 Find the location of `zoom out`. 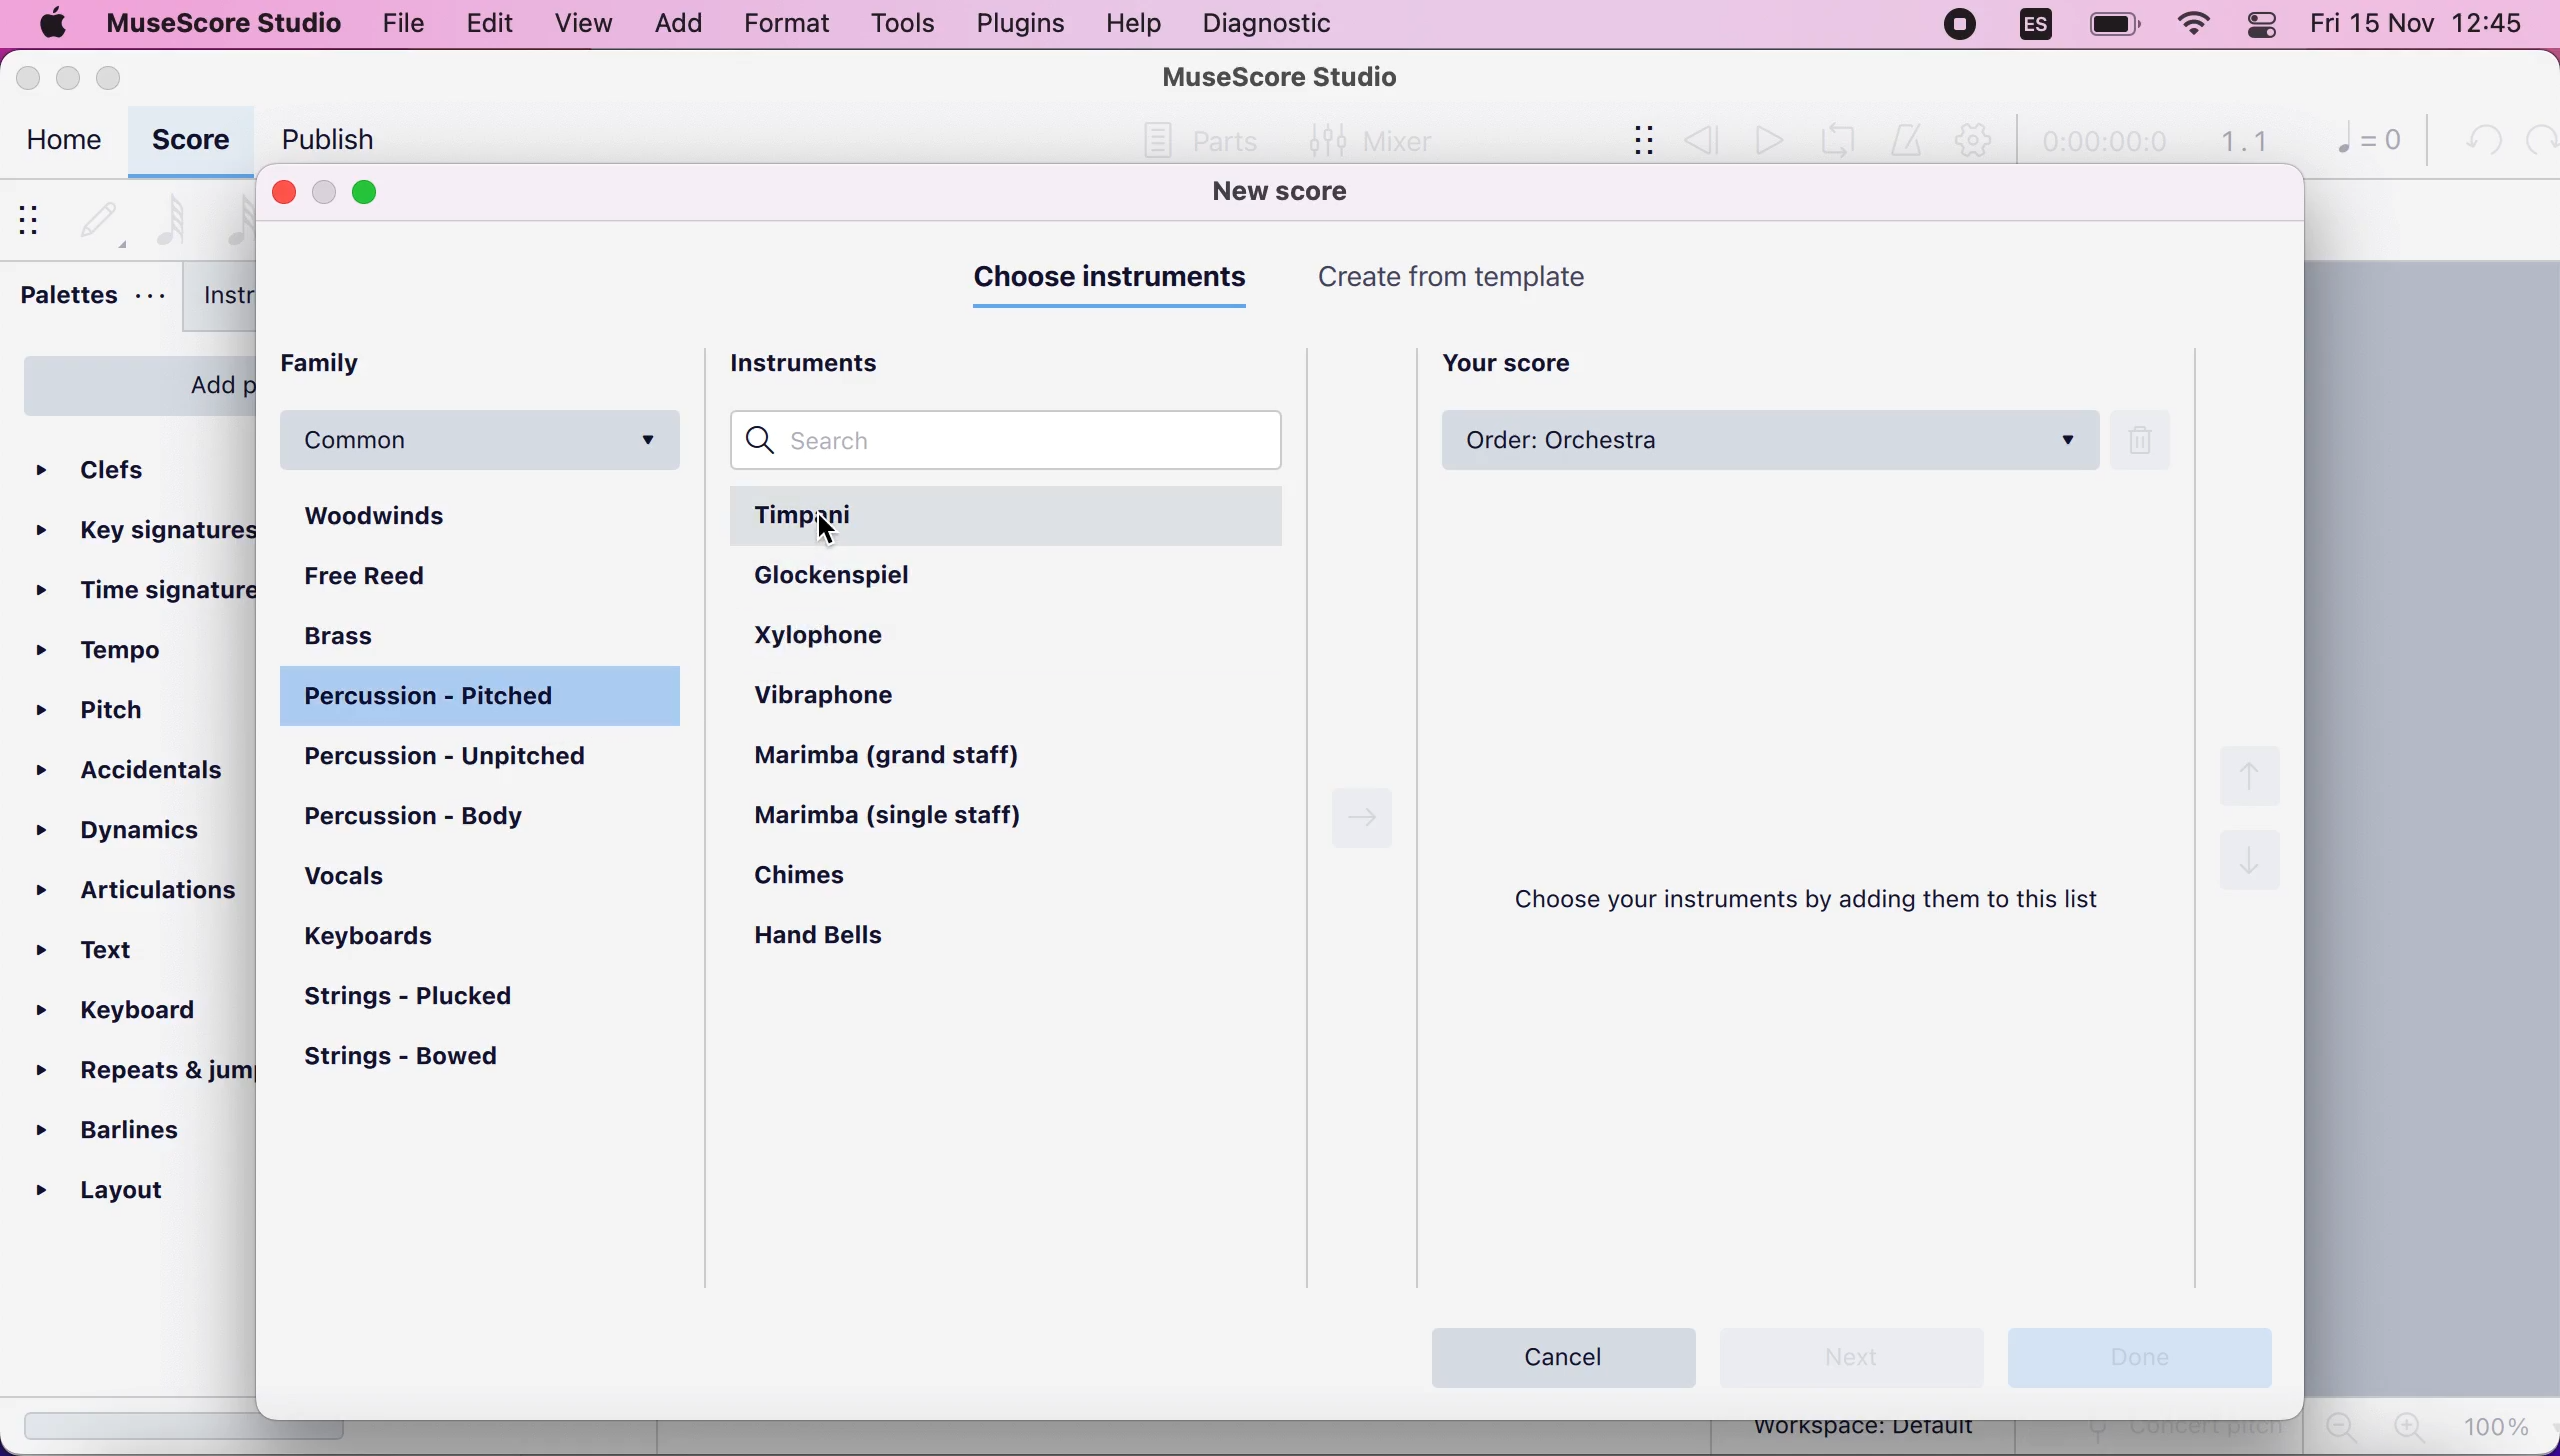

zoom out is located at coordinates (2339, 1427).